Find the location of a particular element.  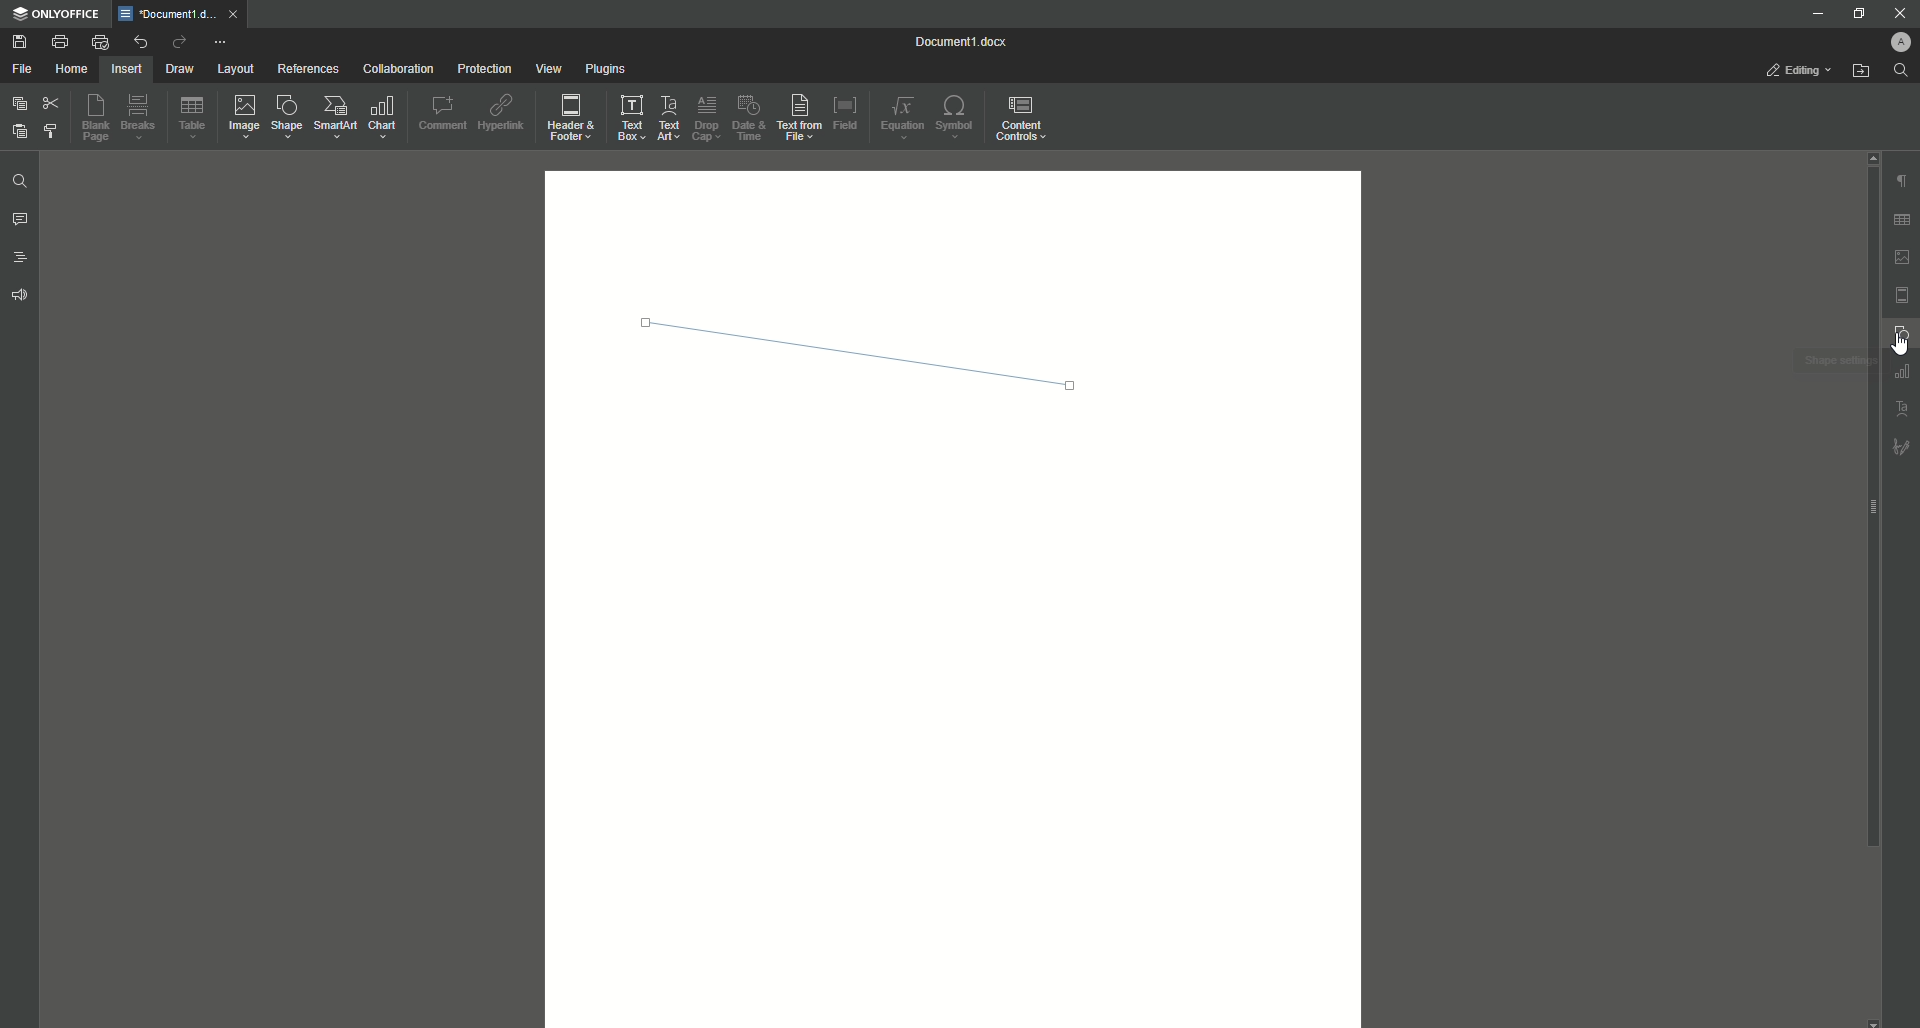

Protection is located at coordinates (483, 69).